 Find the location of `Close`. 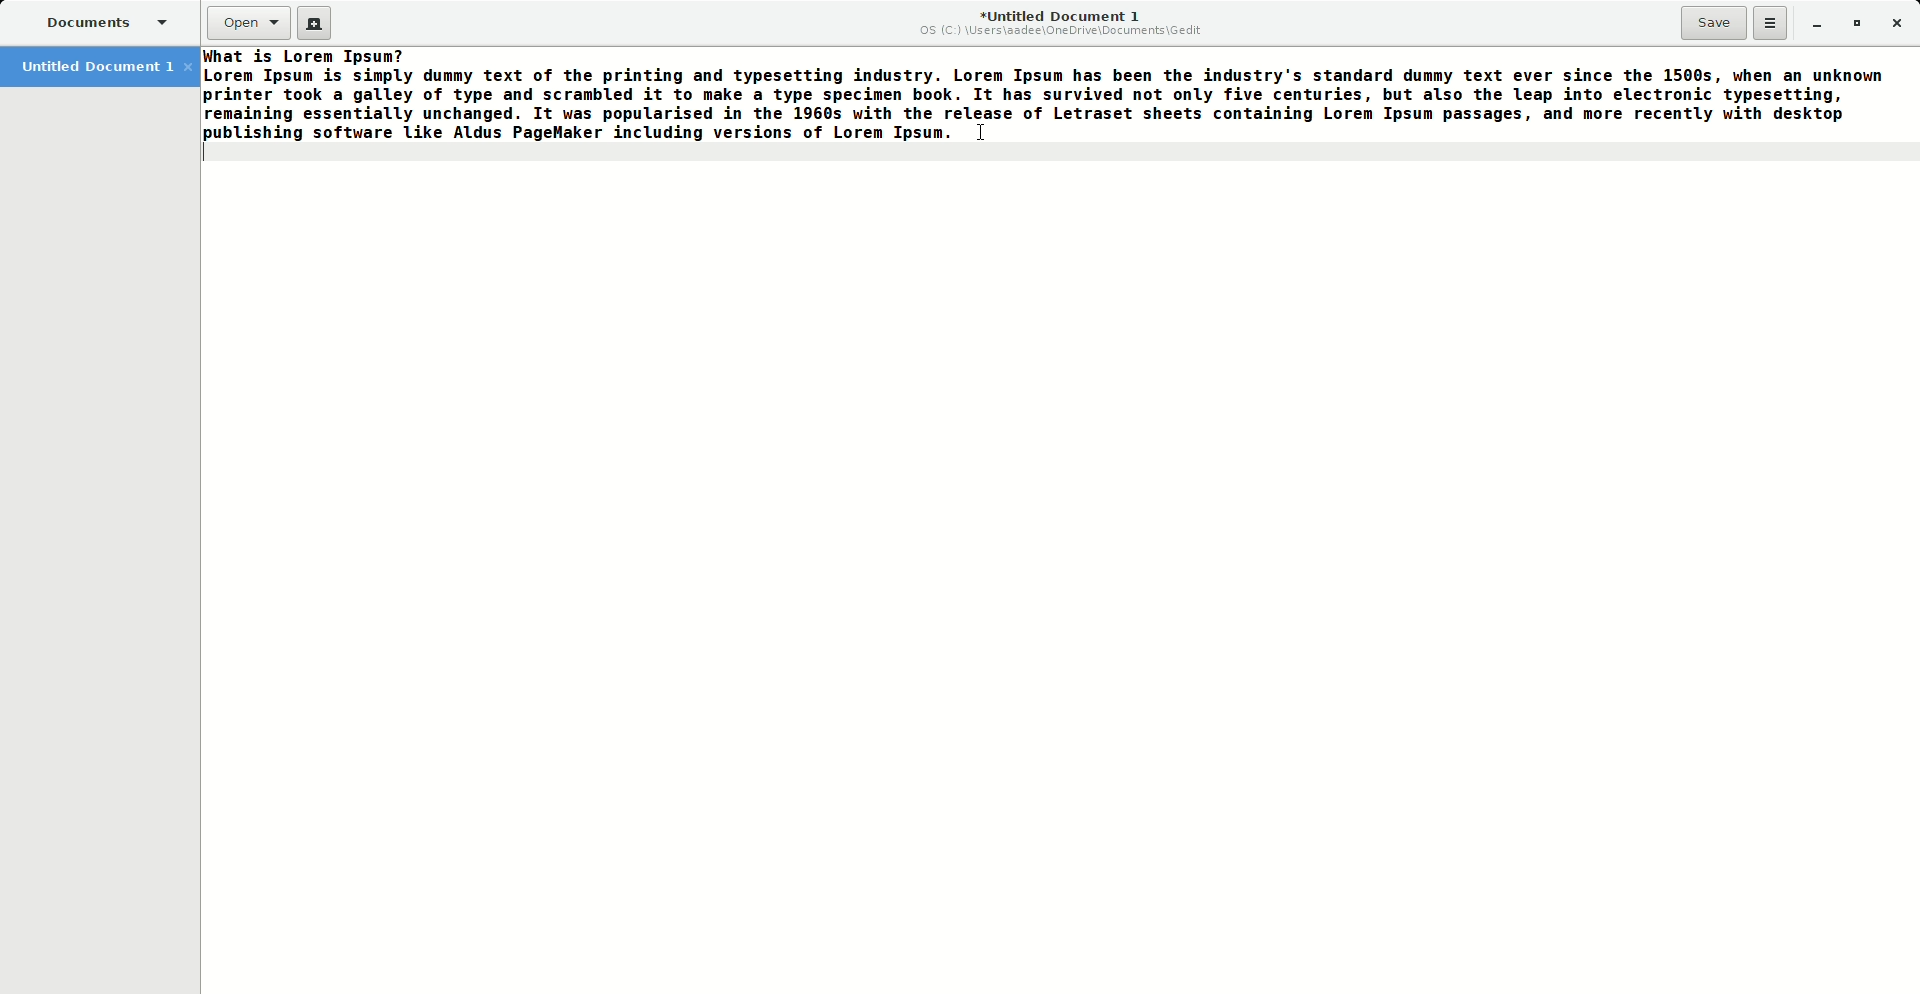

Close is located at coordinates (1897, 21).